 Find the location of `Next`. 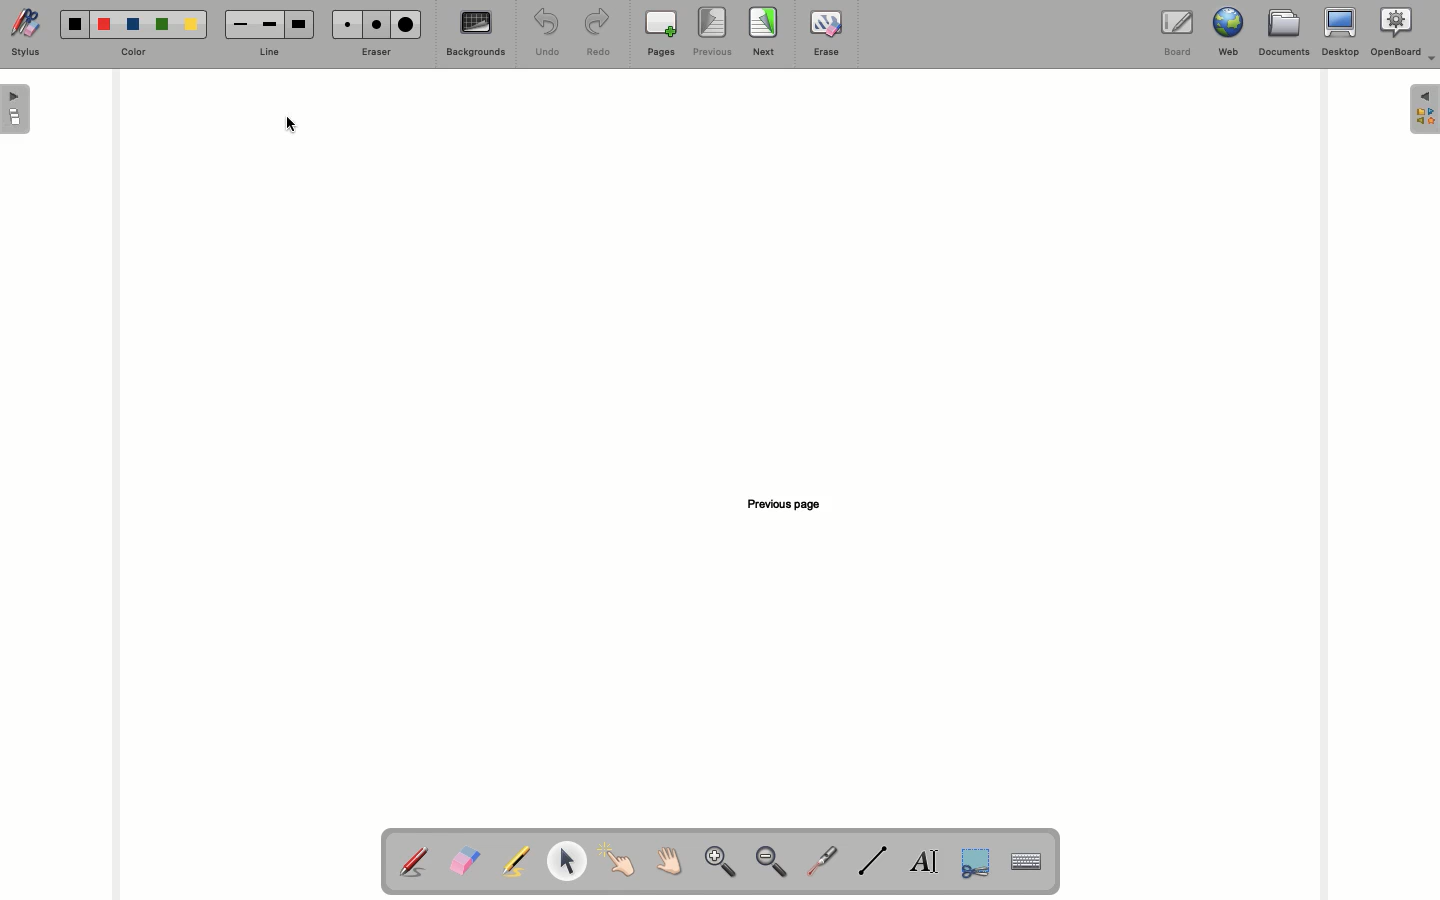

Next is located at coordinates (764, 31).